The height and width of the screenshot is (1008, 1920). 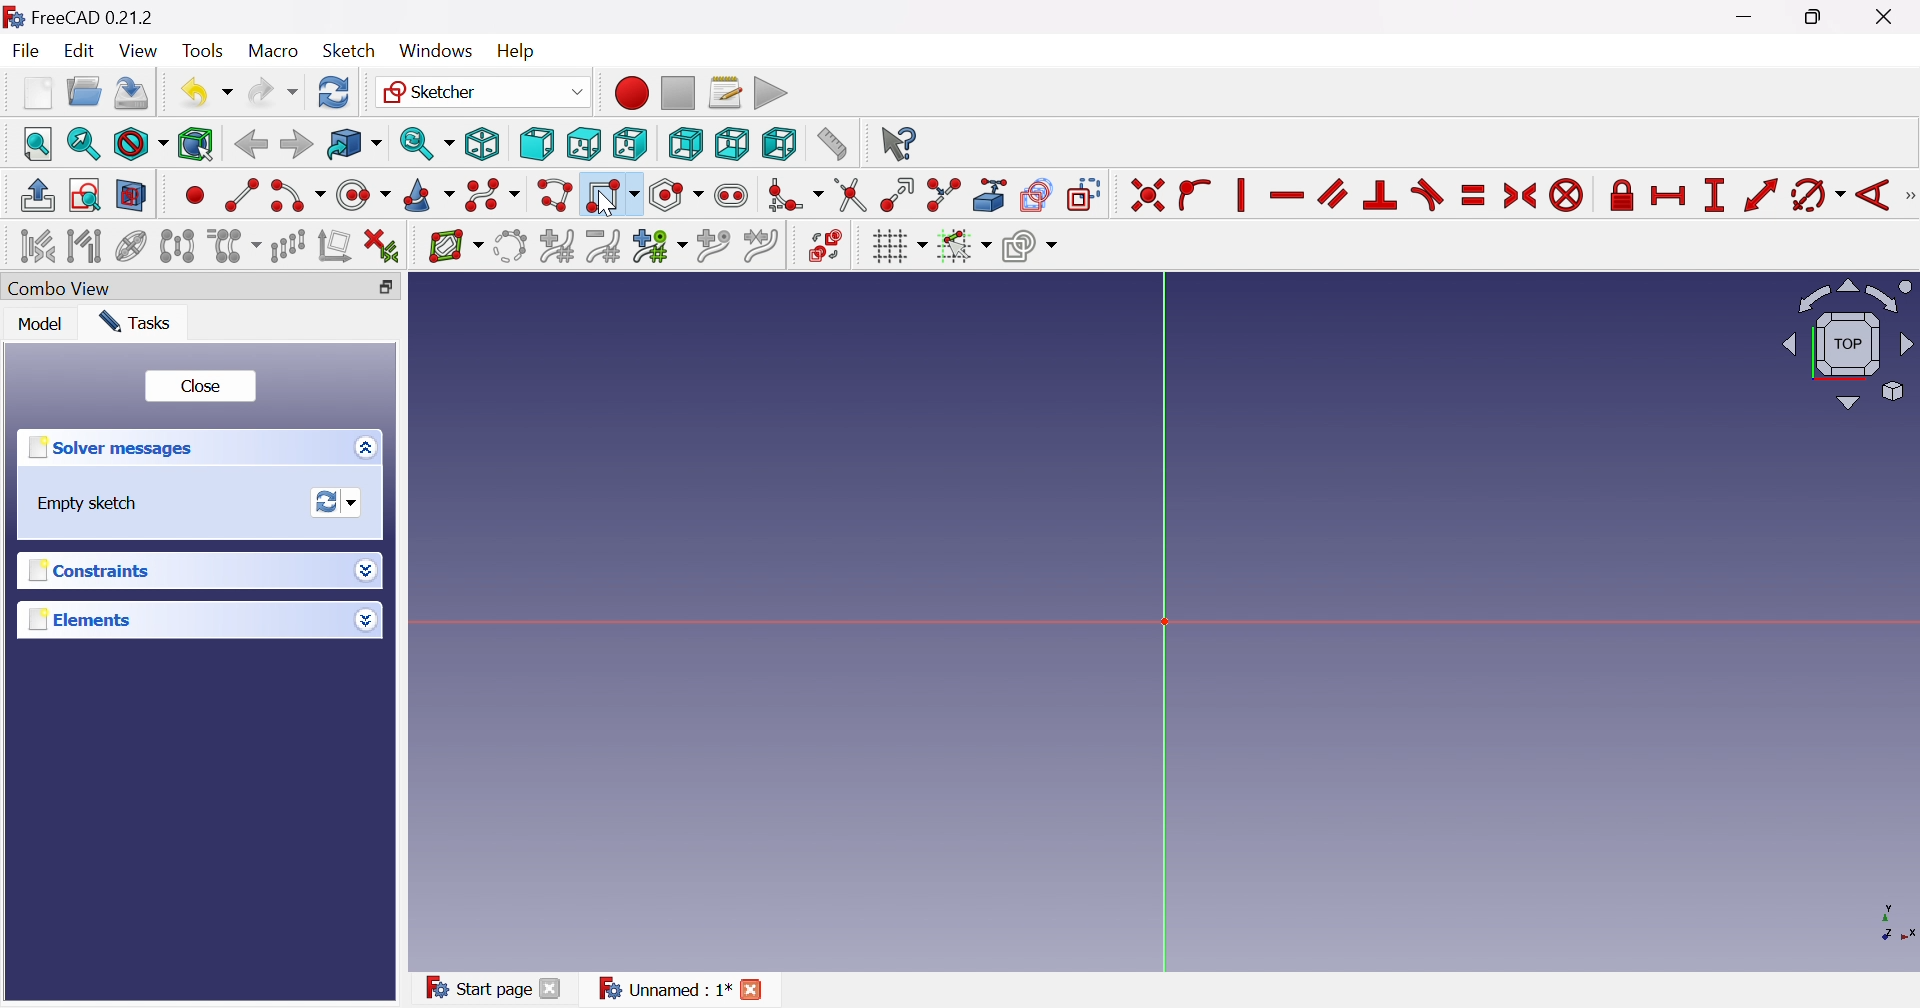 What do you see at coordinates (942, 195) in the screenshot?
I see `Split edge` at bounding box center [942, 195].